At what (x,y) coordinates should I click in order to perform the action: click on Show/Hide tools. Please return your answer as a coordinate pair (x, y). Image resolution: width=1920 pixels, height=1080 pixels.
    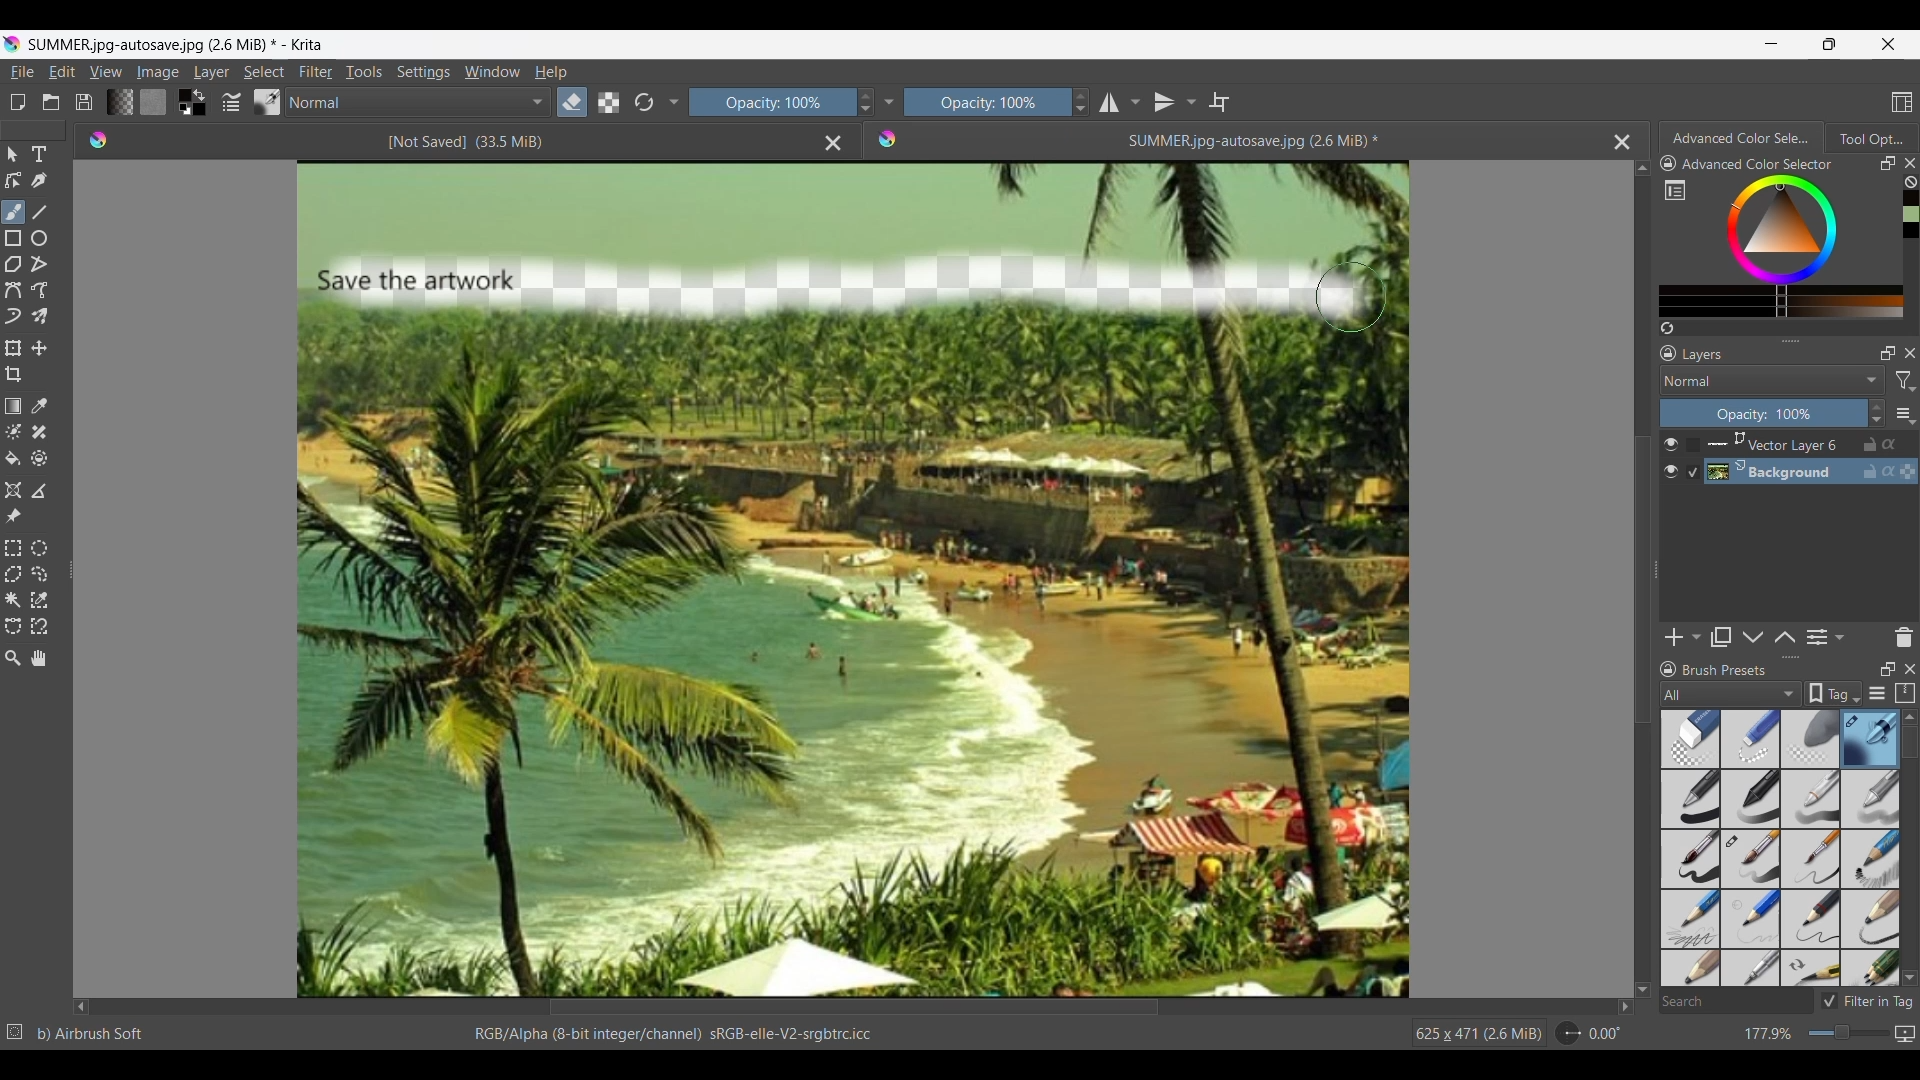
    Looking at the image, I should click on (889, 102).